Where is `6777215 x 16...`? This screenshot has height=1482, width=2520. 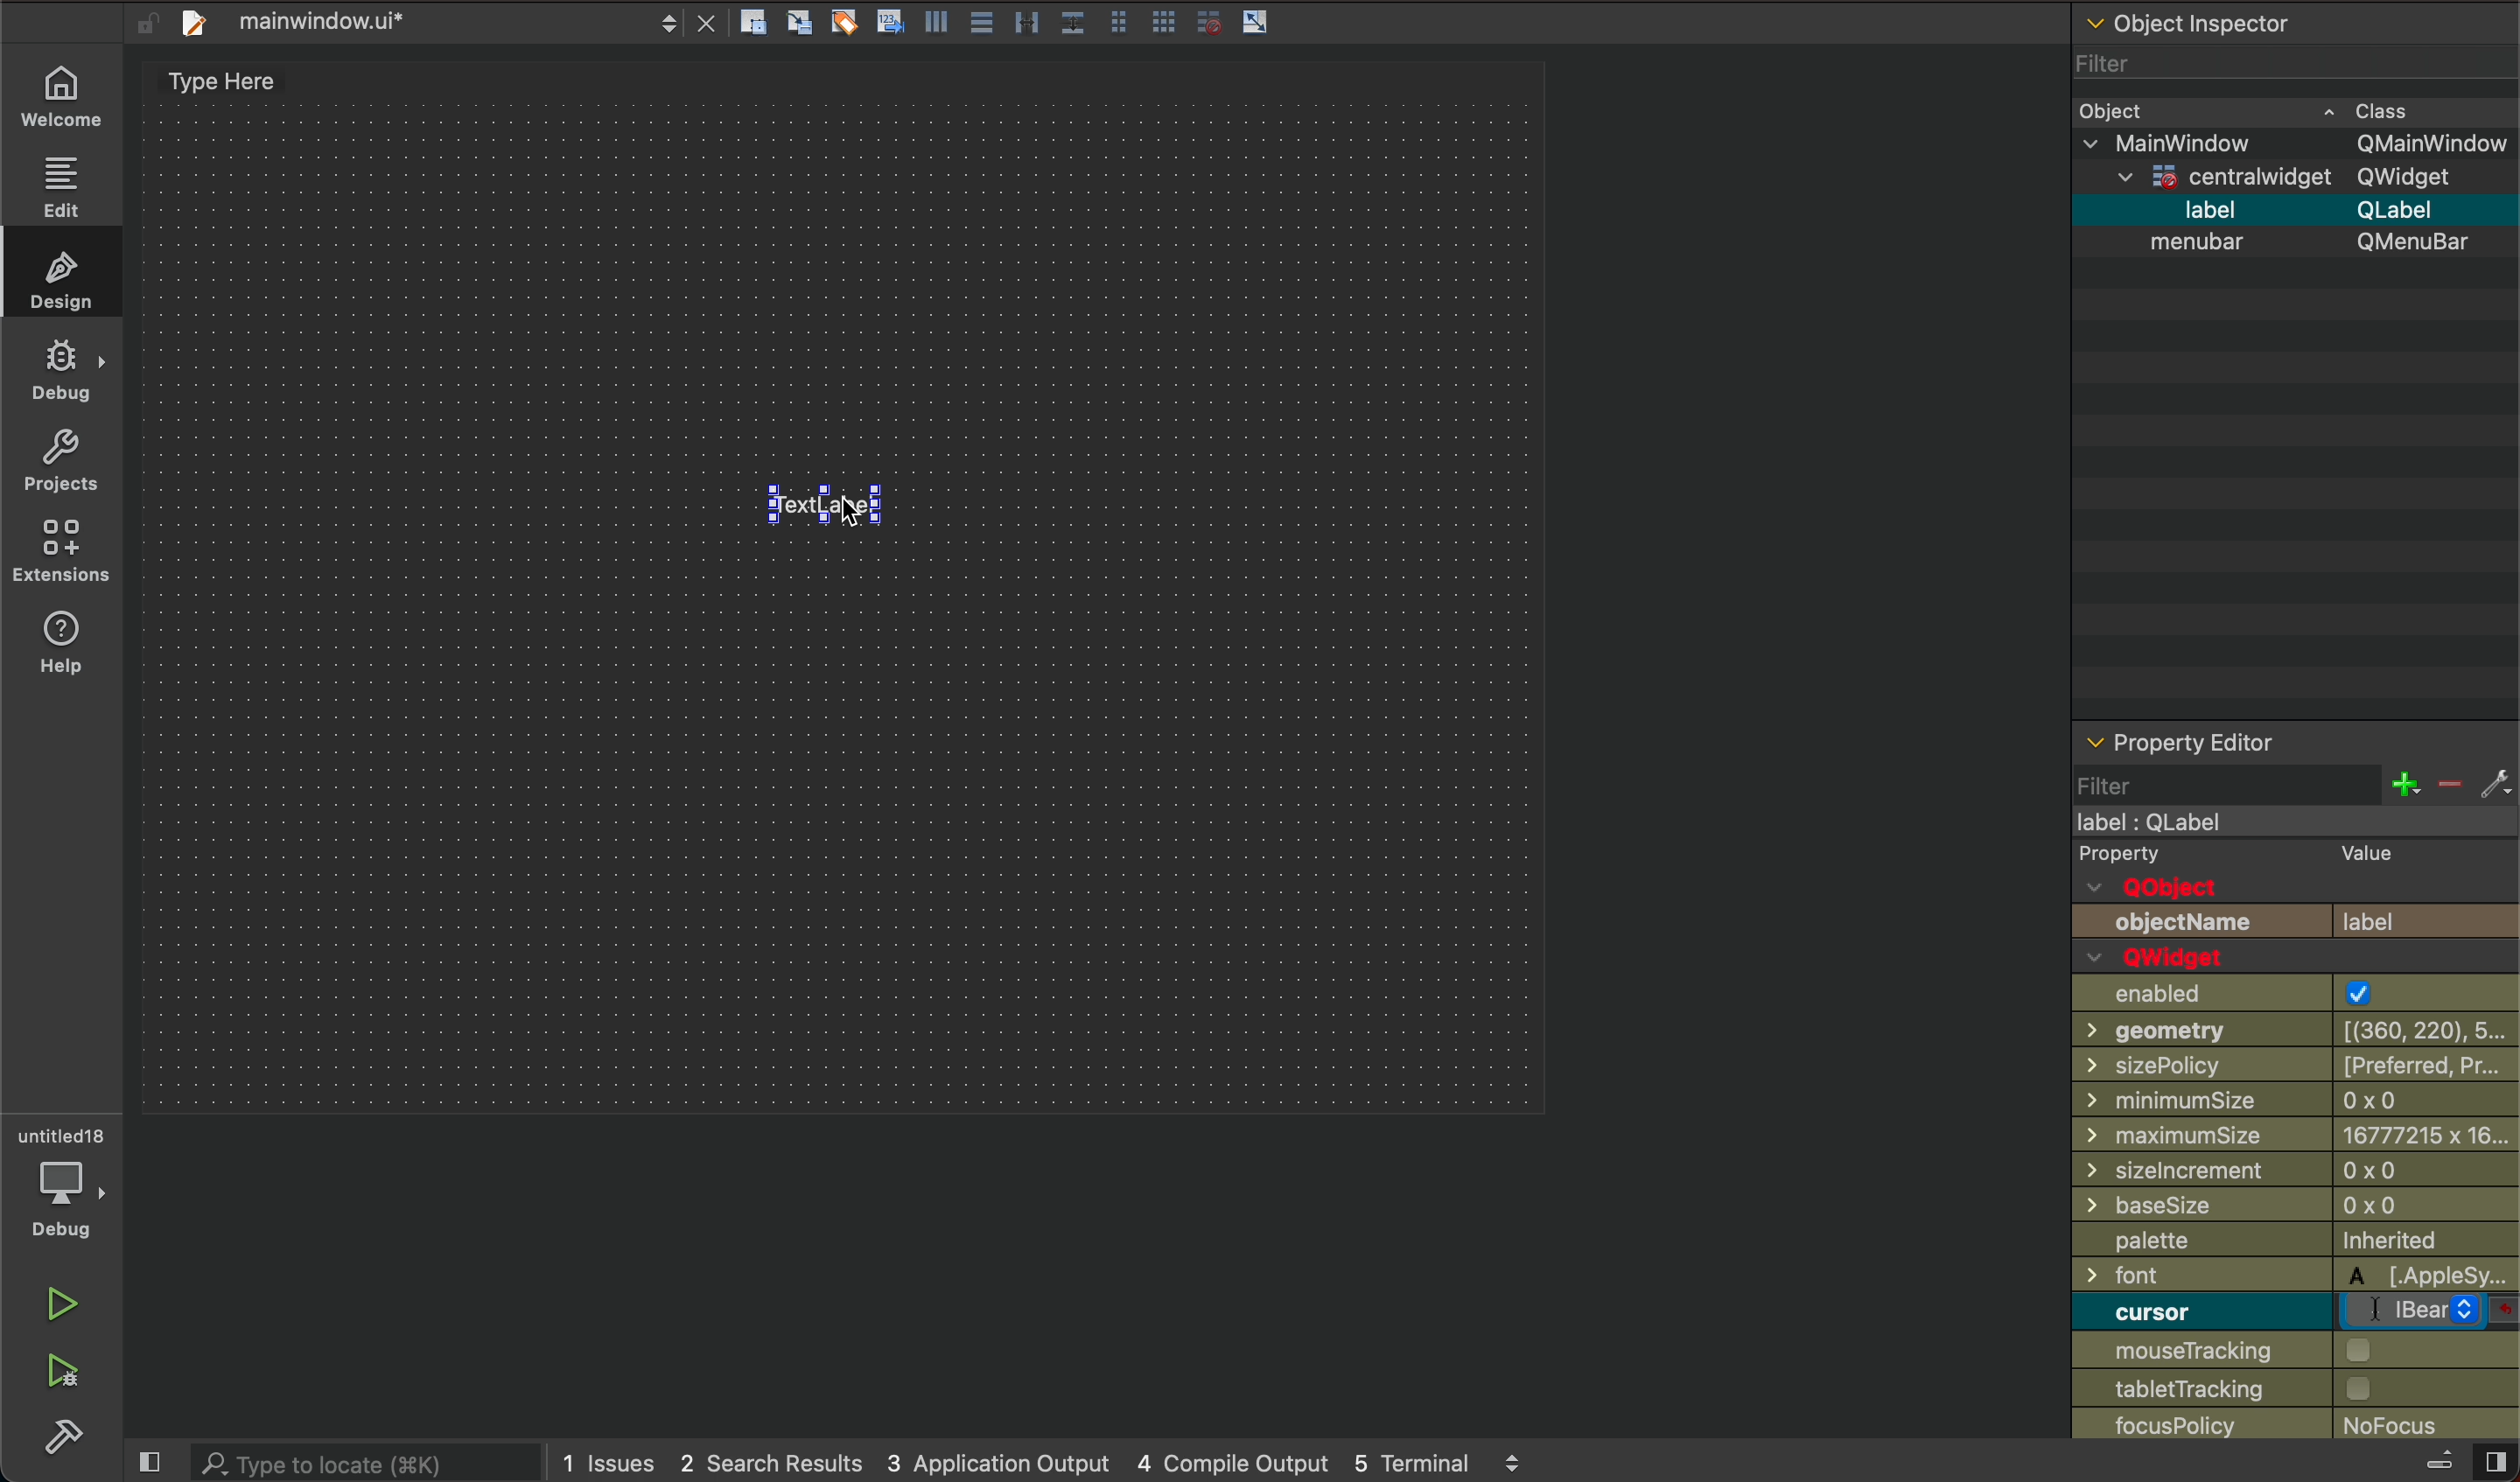 6777215 x 16... is located at coordinates (2421, 1135).